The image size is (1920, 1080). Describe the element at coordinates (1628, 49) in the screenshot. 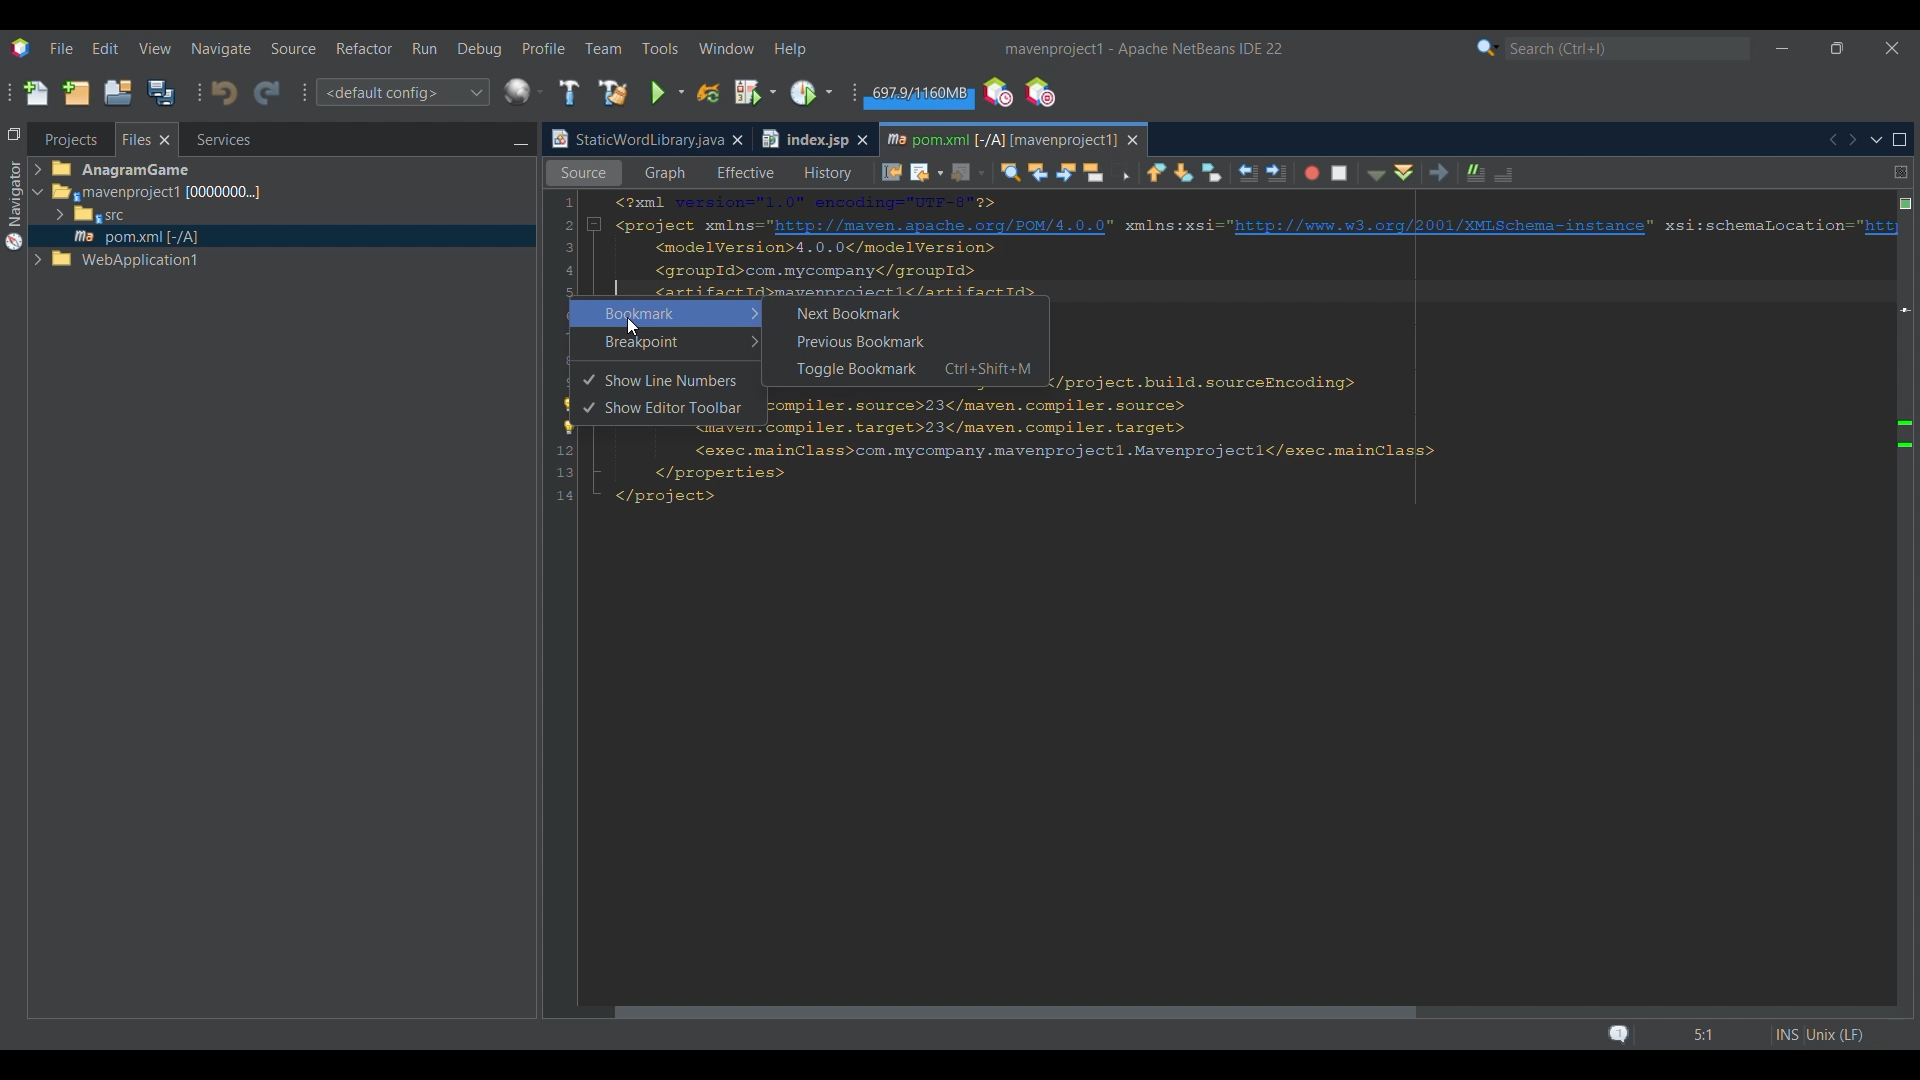

I see `Search` at that location.